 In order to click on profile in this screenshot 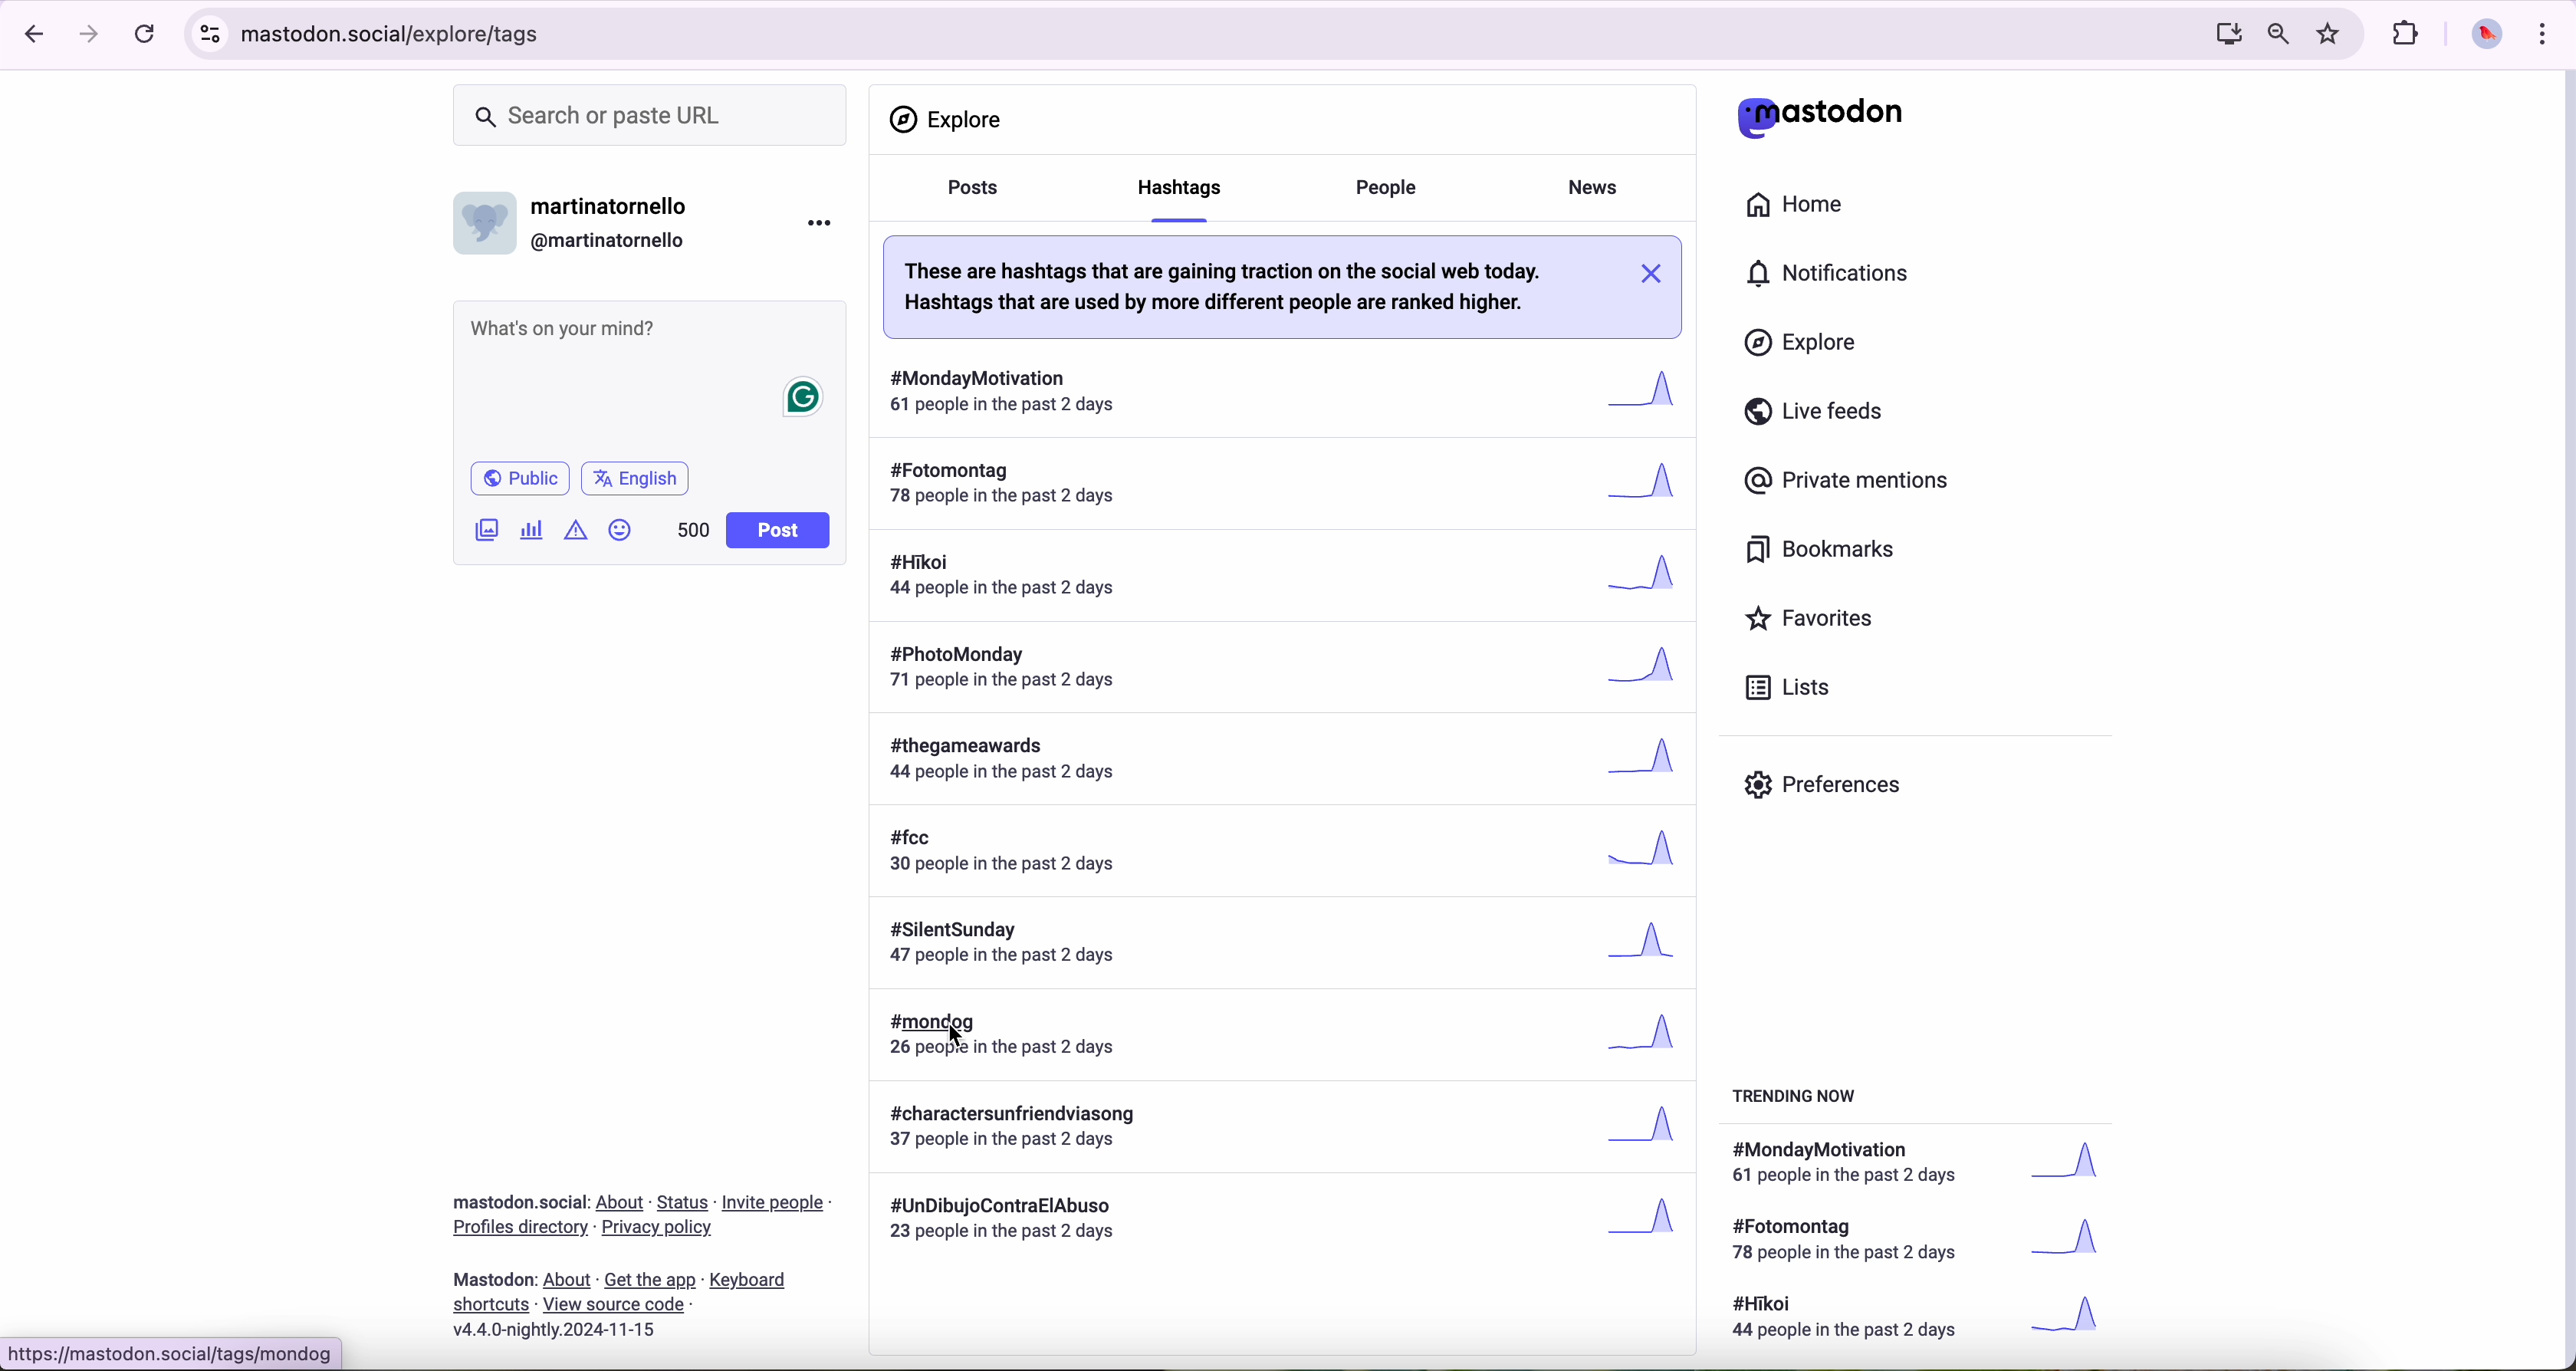, I will do `click(486, 230)`.